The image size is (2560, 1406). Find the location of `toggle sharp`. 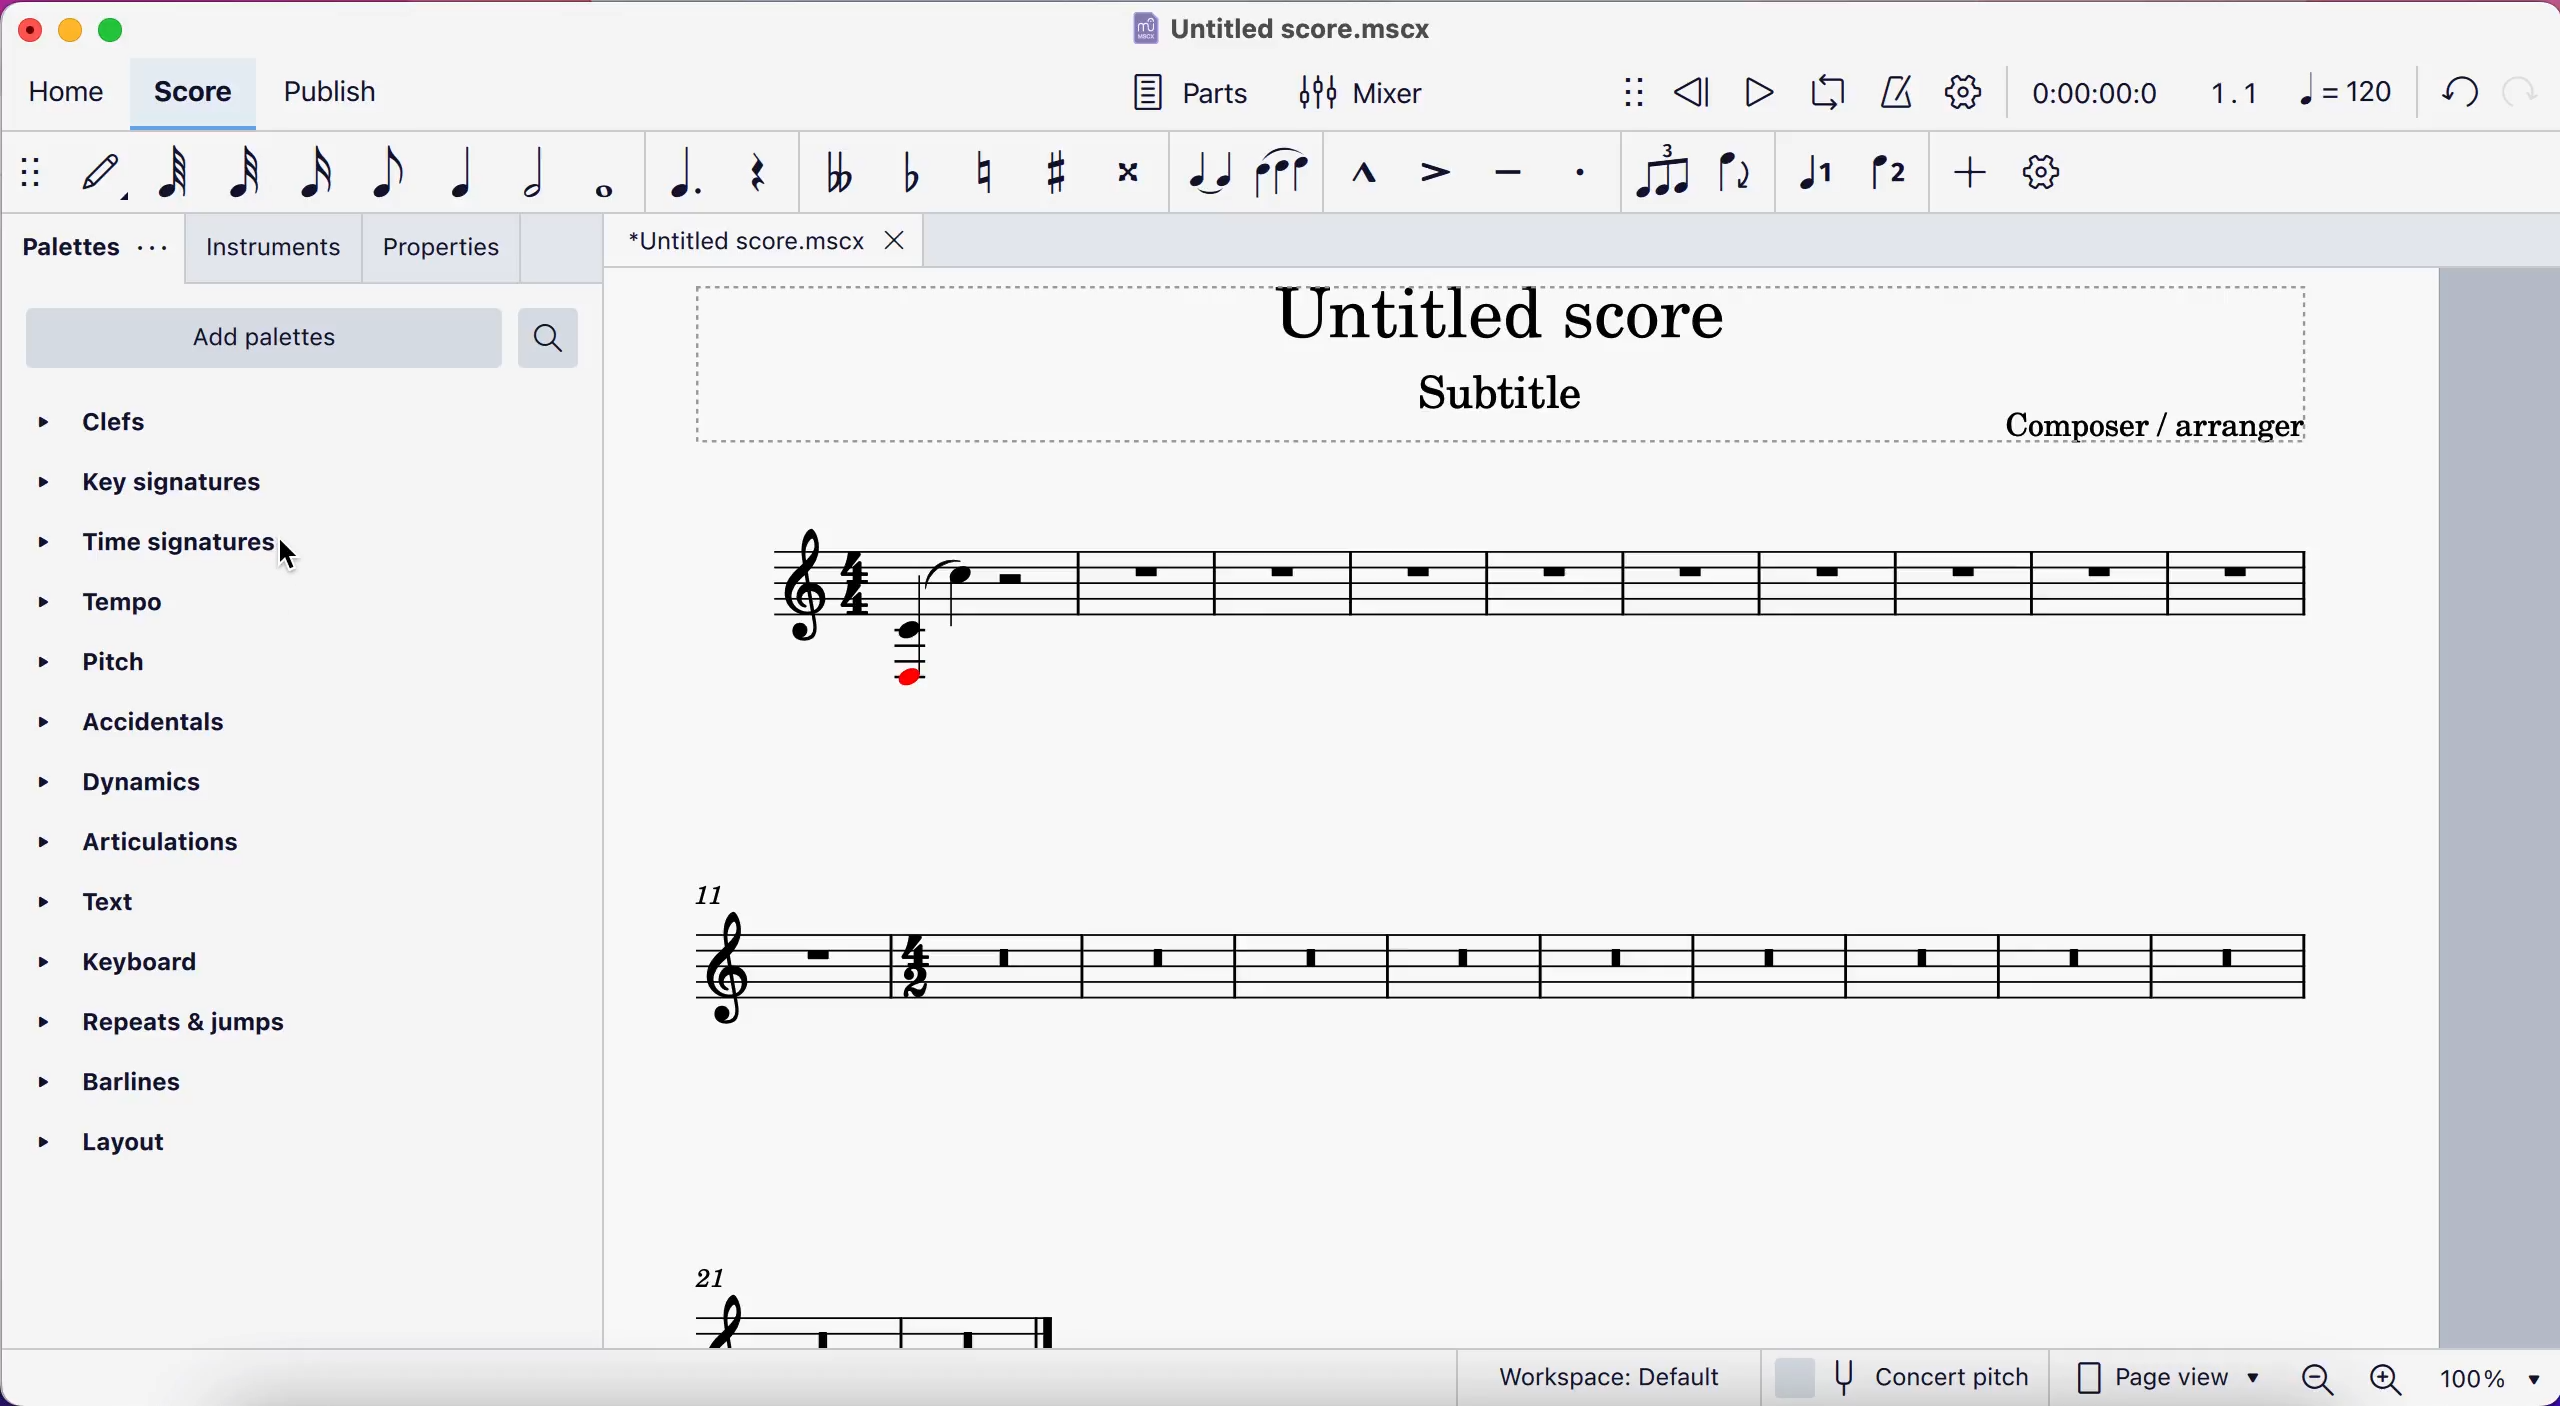

toggle sharp is located at coordinates (1050, 172).